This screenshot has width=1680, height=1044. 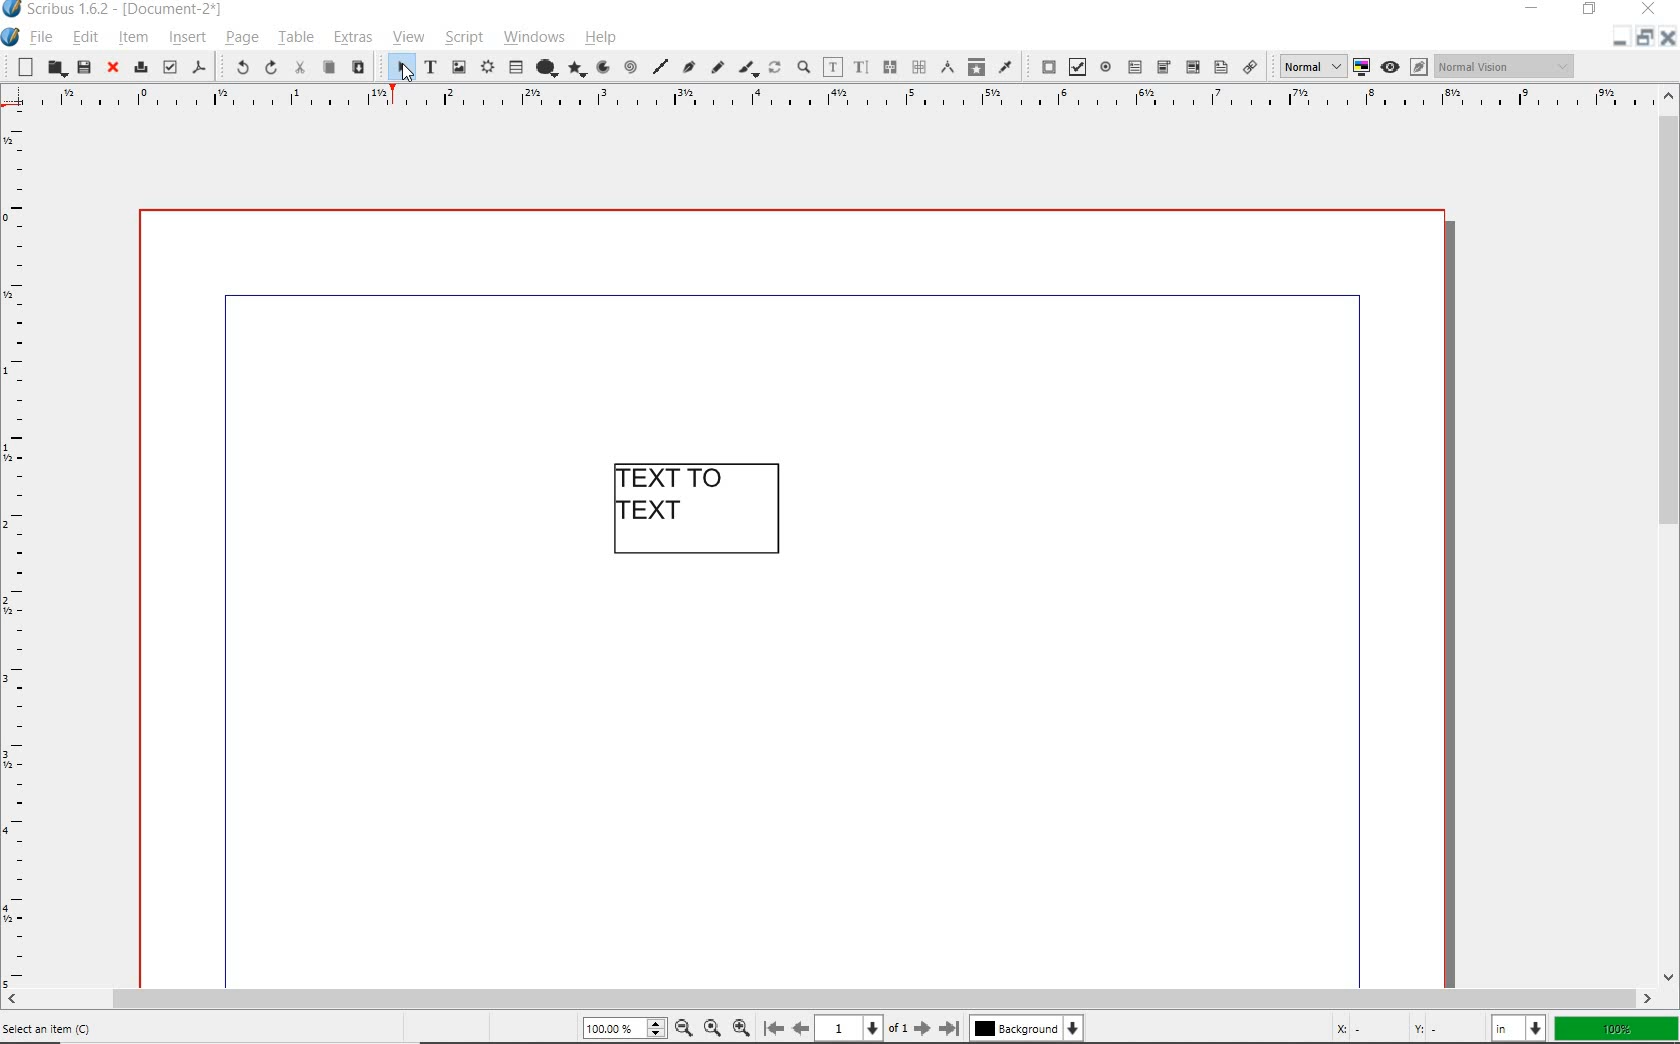 I want to click on preview mode, so click(x=1405, y=67).